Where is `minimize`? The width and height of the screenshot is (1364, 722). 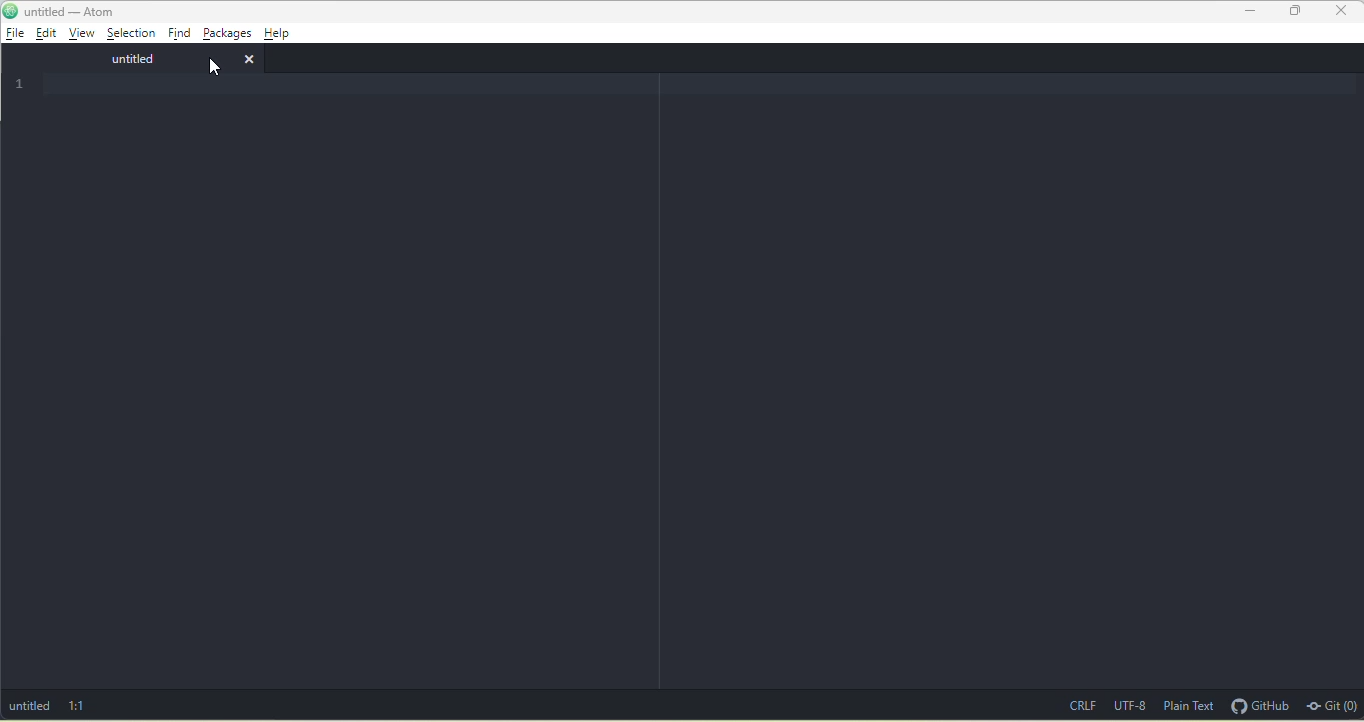 minimize is located at coordinates (1251, 11).